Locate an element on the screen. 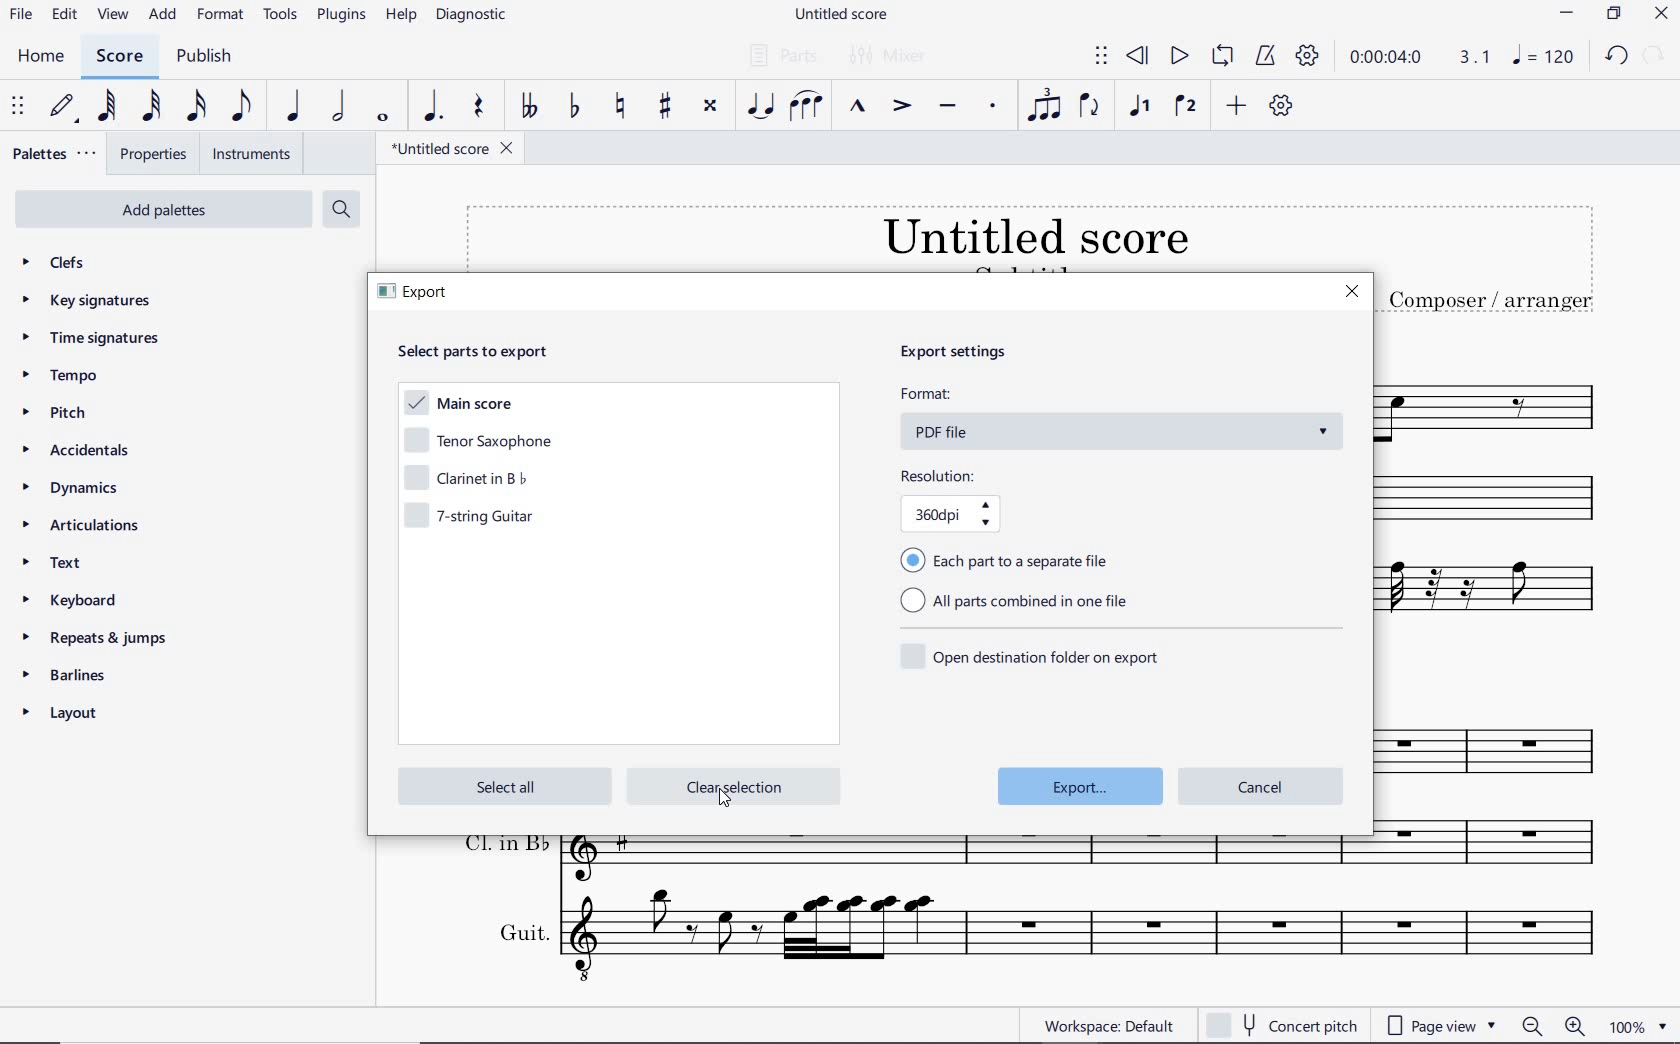 The image size is (1680, 1044). REDO is located at coordinates (1655, 54).